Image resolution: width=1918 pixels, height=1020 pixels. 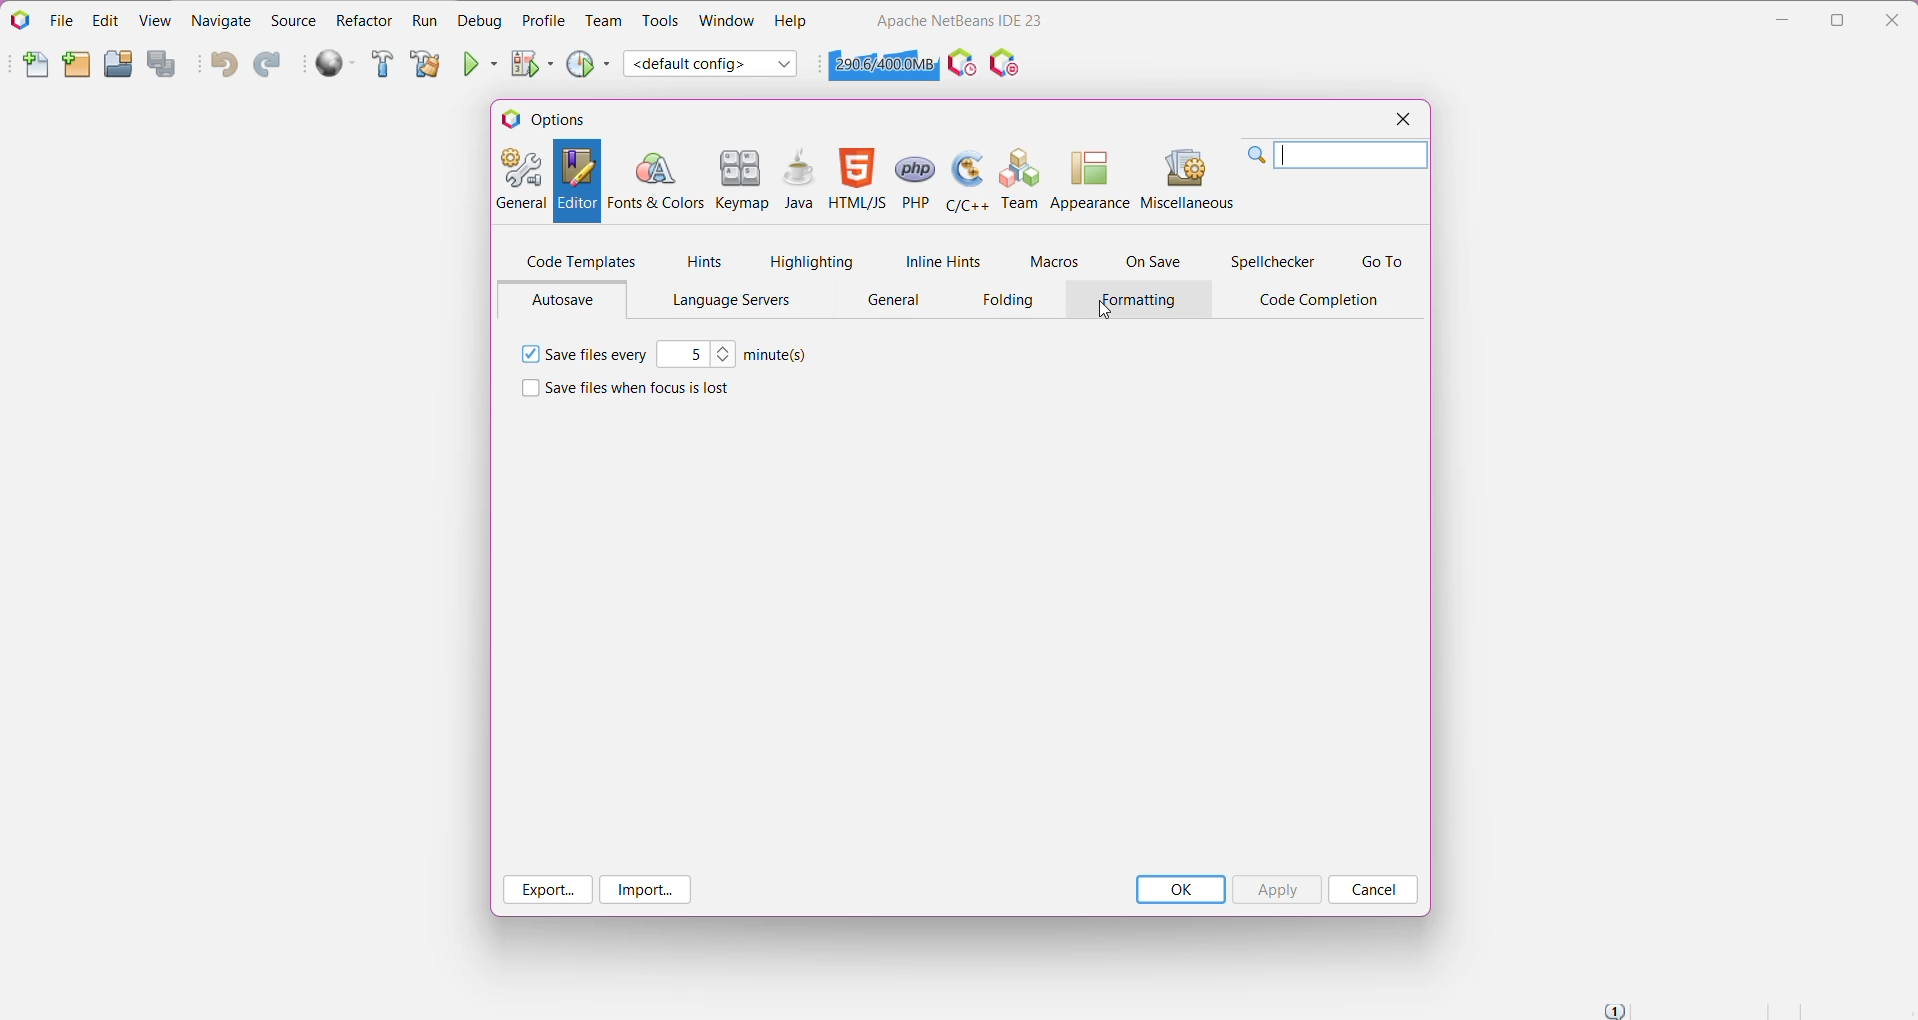 I want to click on File, so click(x=61, y=21).